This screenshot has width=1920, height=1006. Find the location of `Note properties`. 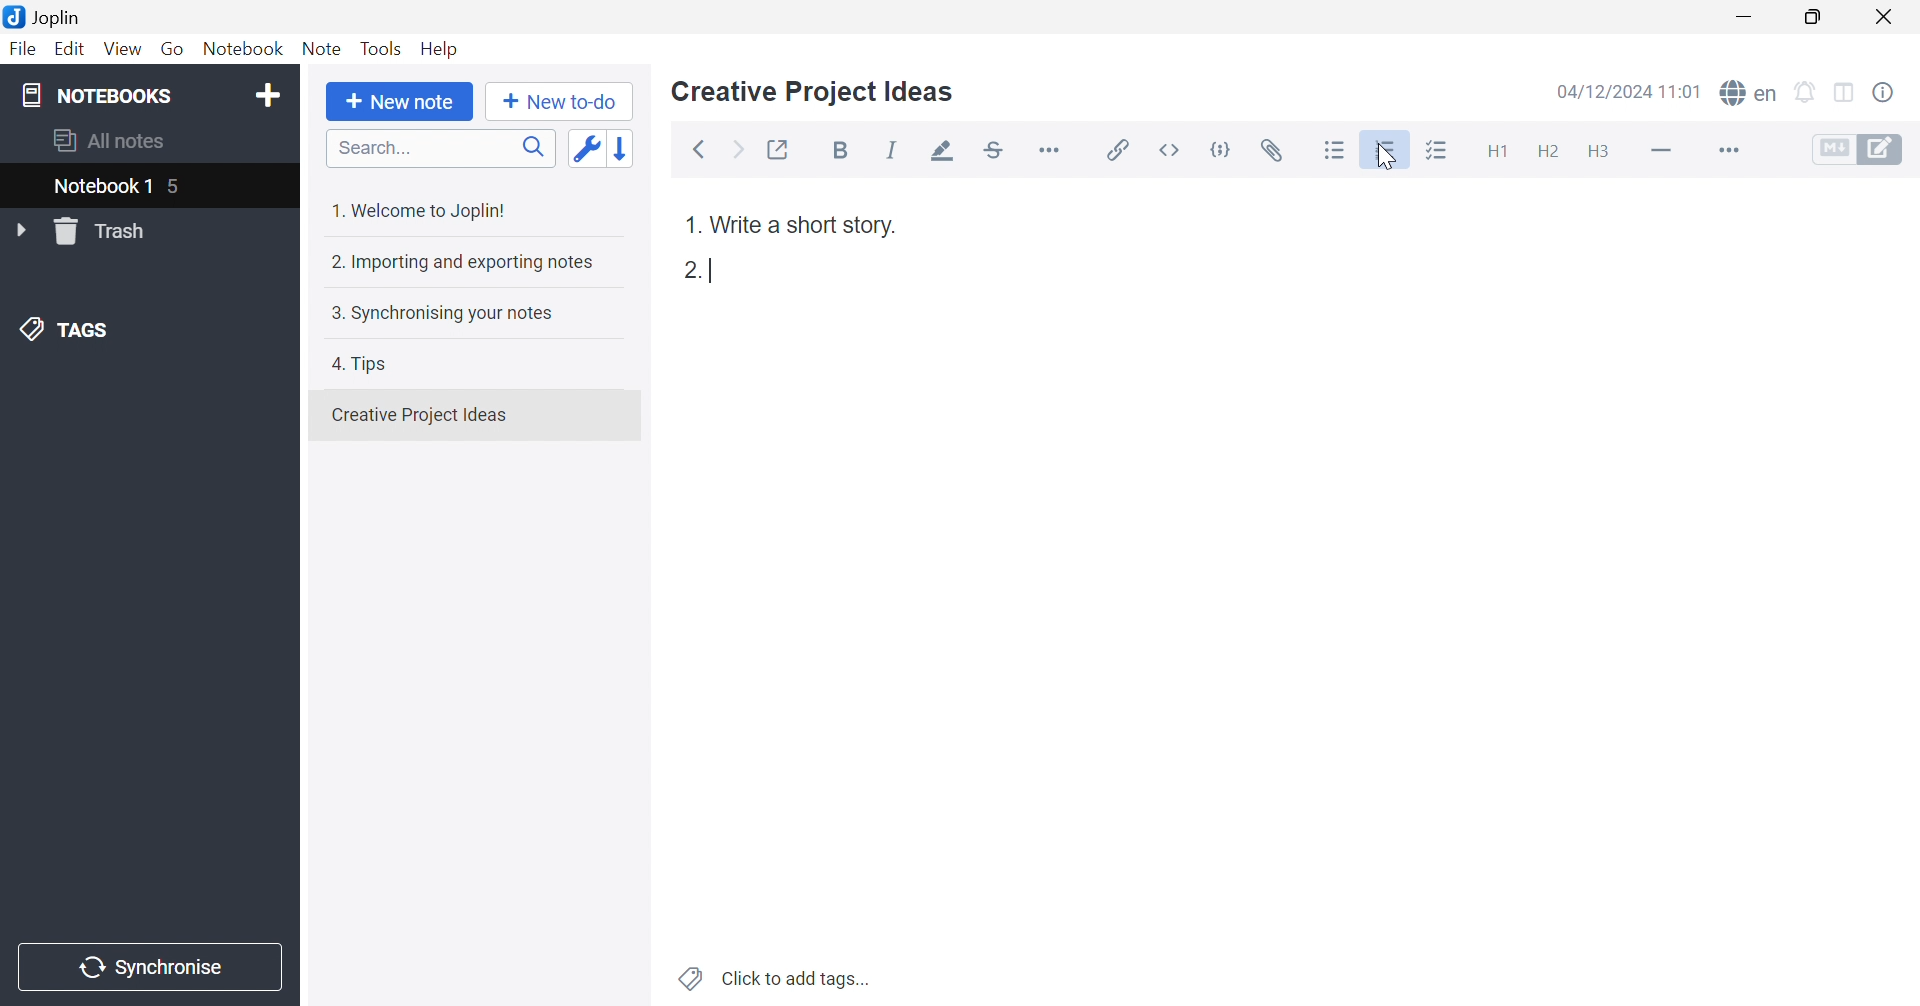

Note properties is located at coordinates (1895, 93).